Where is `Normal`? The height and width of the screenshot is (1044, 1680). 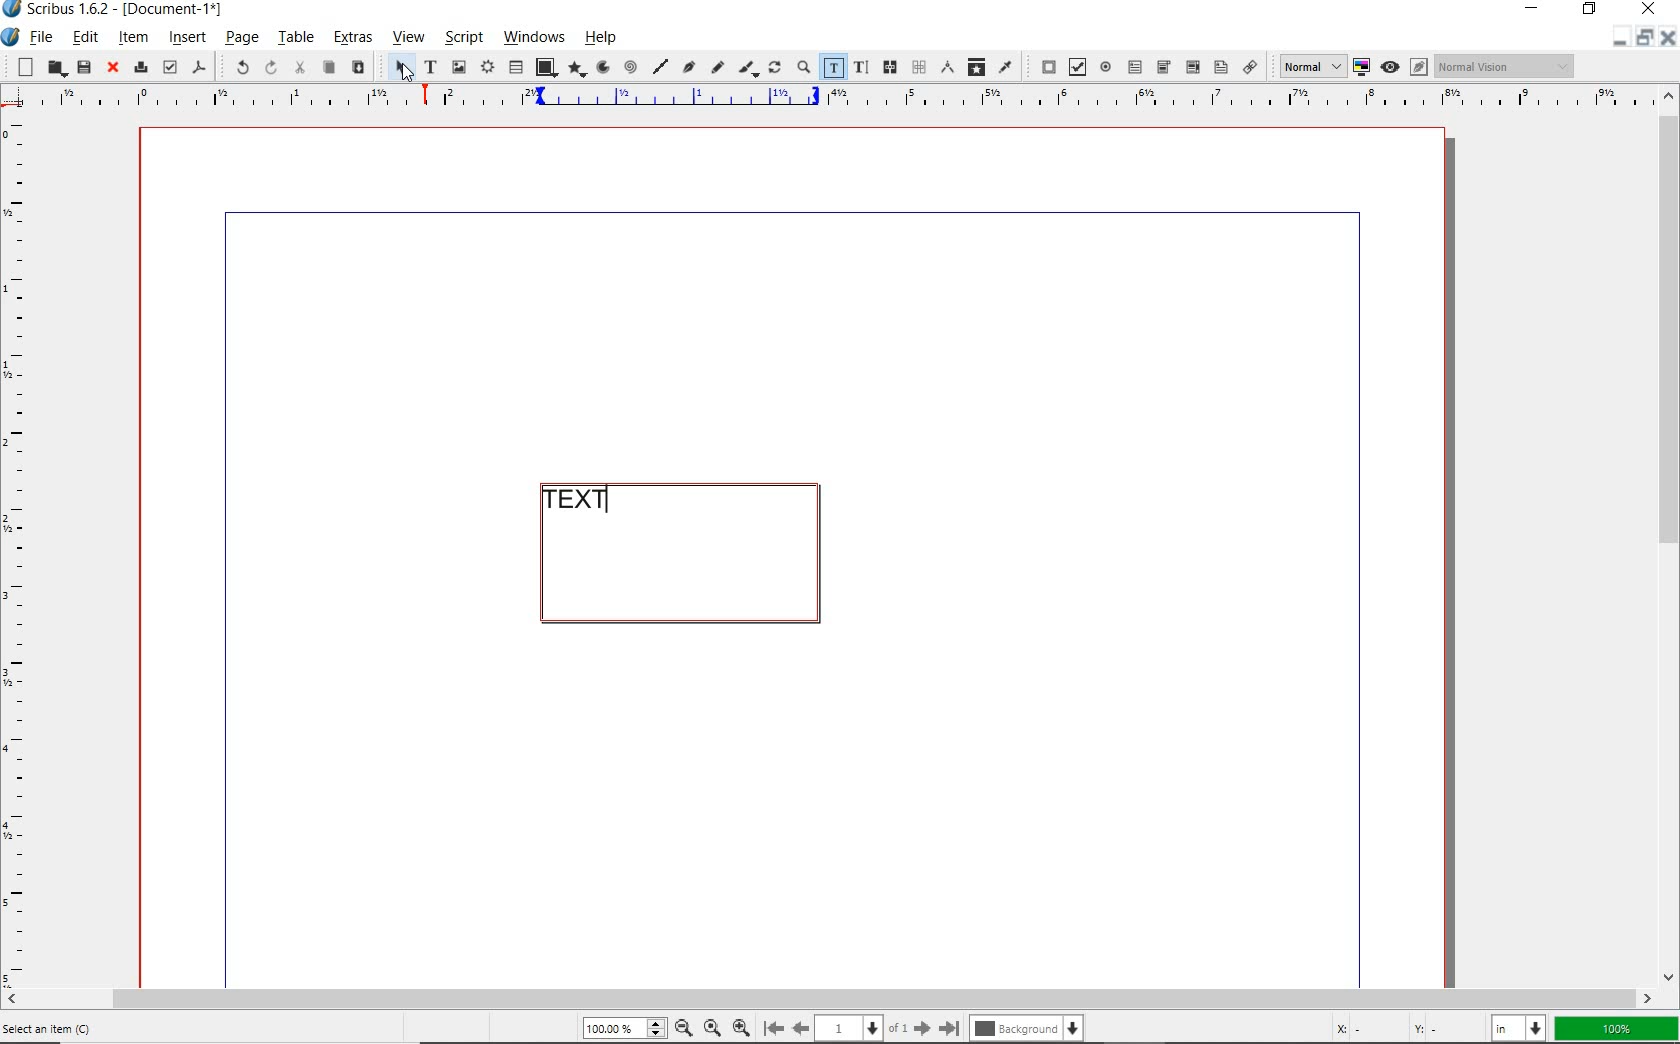 Normal is located at coordinates (1311, 66).